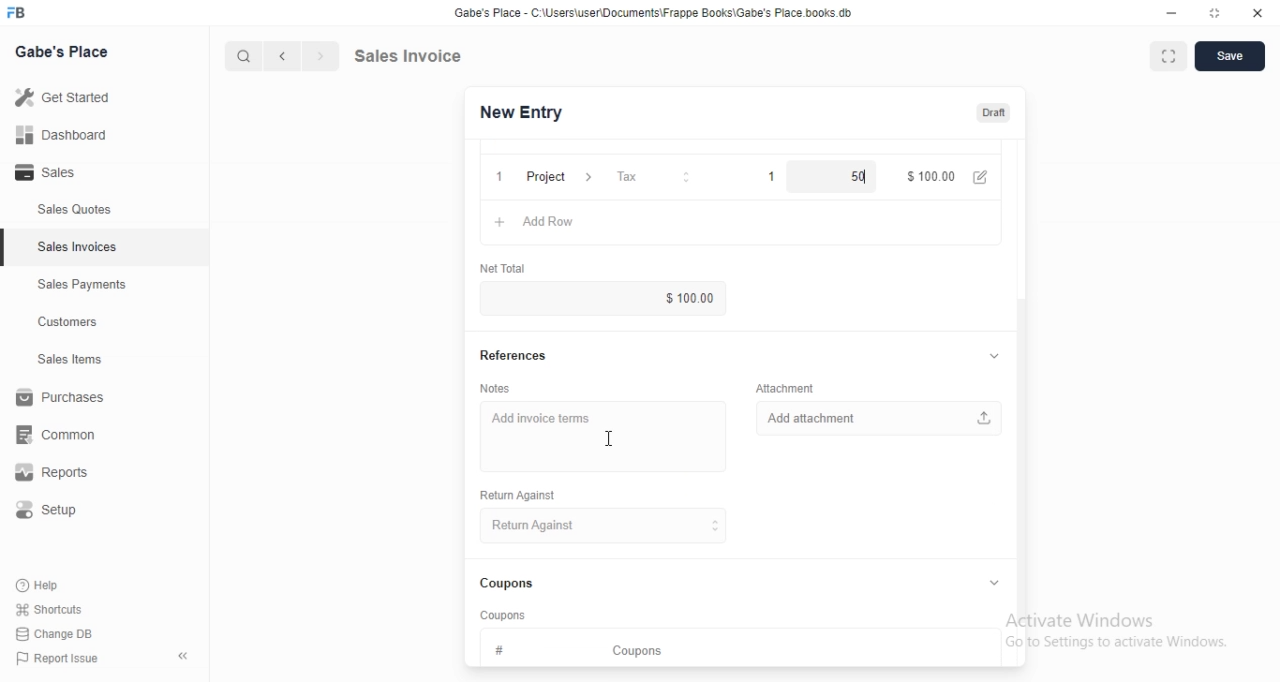 This screenshot has height=682, width=1280. Describe the element at coordinates (57, 584) in the screenshot. I see `Help` at that location.